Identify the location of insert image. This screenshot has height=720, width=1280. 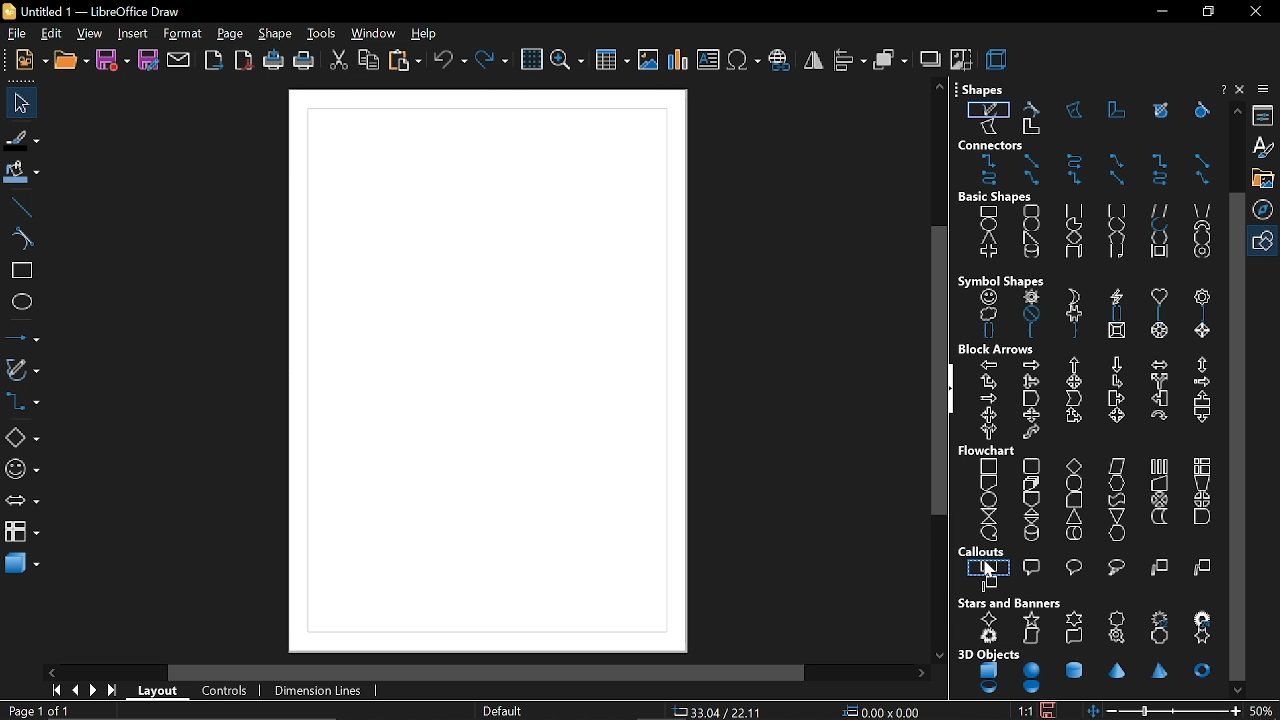
(647, 62).